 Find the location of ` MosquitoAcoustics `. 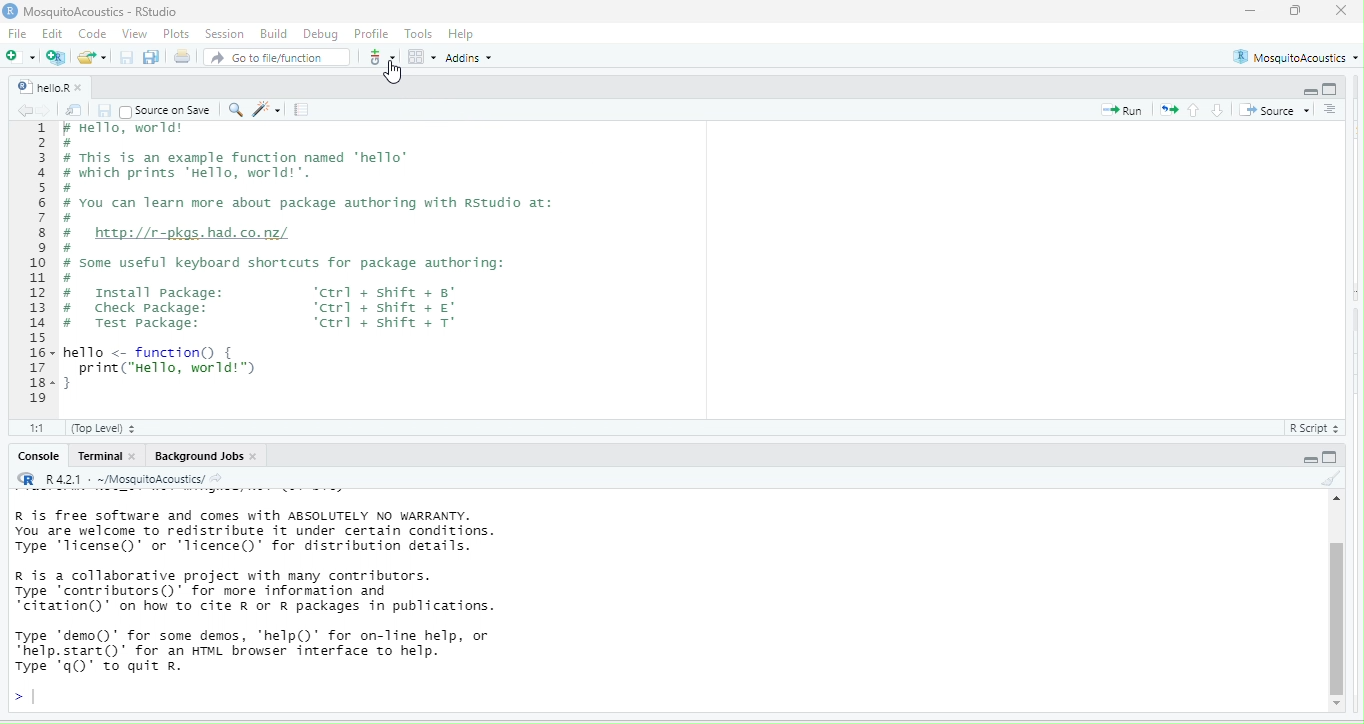

 MosquitoAcoustics  is located at coordinates (1298, 54).